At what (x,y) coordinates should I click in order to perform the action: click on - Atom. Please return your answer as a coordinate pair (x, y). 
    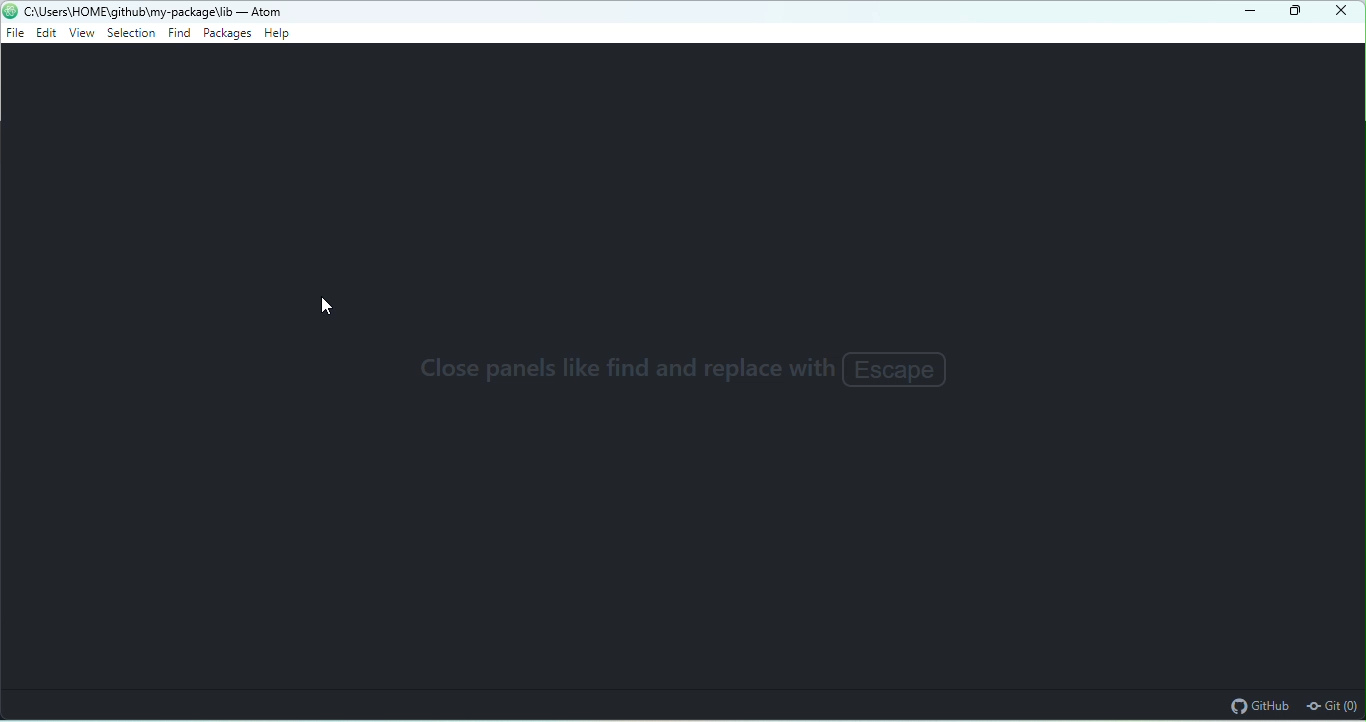
    Looking at the image, I should click on (259, 11).